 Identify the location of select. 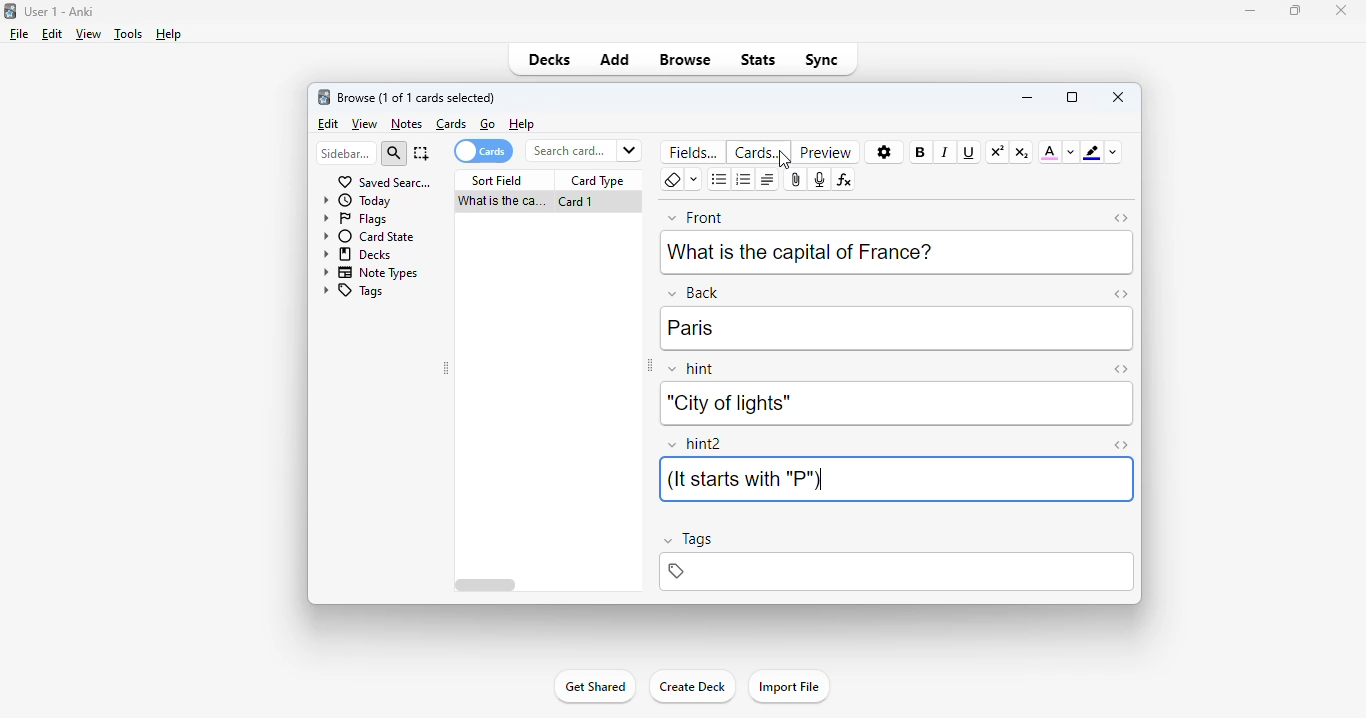
(422, 153).